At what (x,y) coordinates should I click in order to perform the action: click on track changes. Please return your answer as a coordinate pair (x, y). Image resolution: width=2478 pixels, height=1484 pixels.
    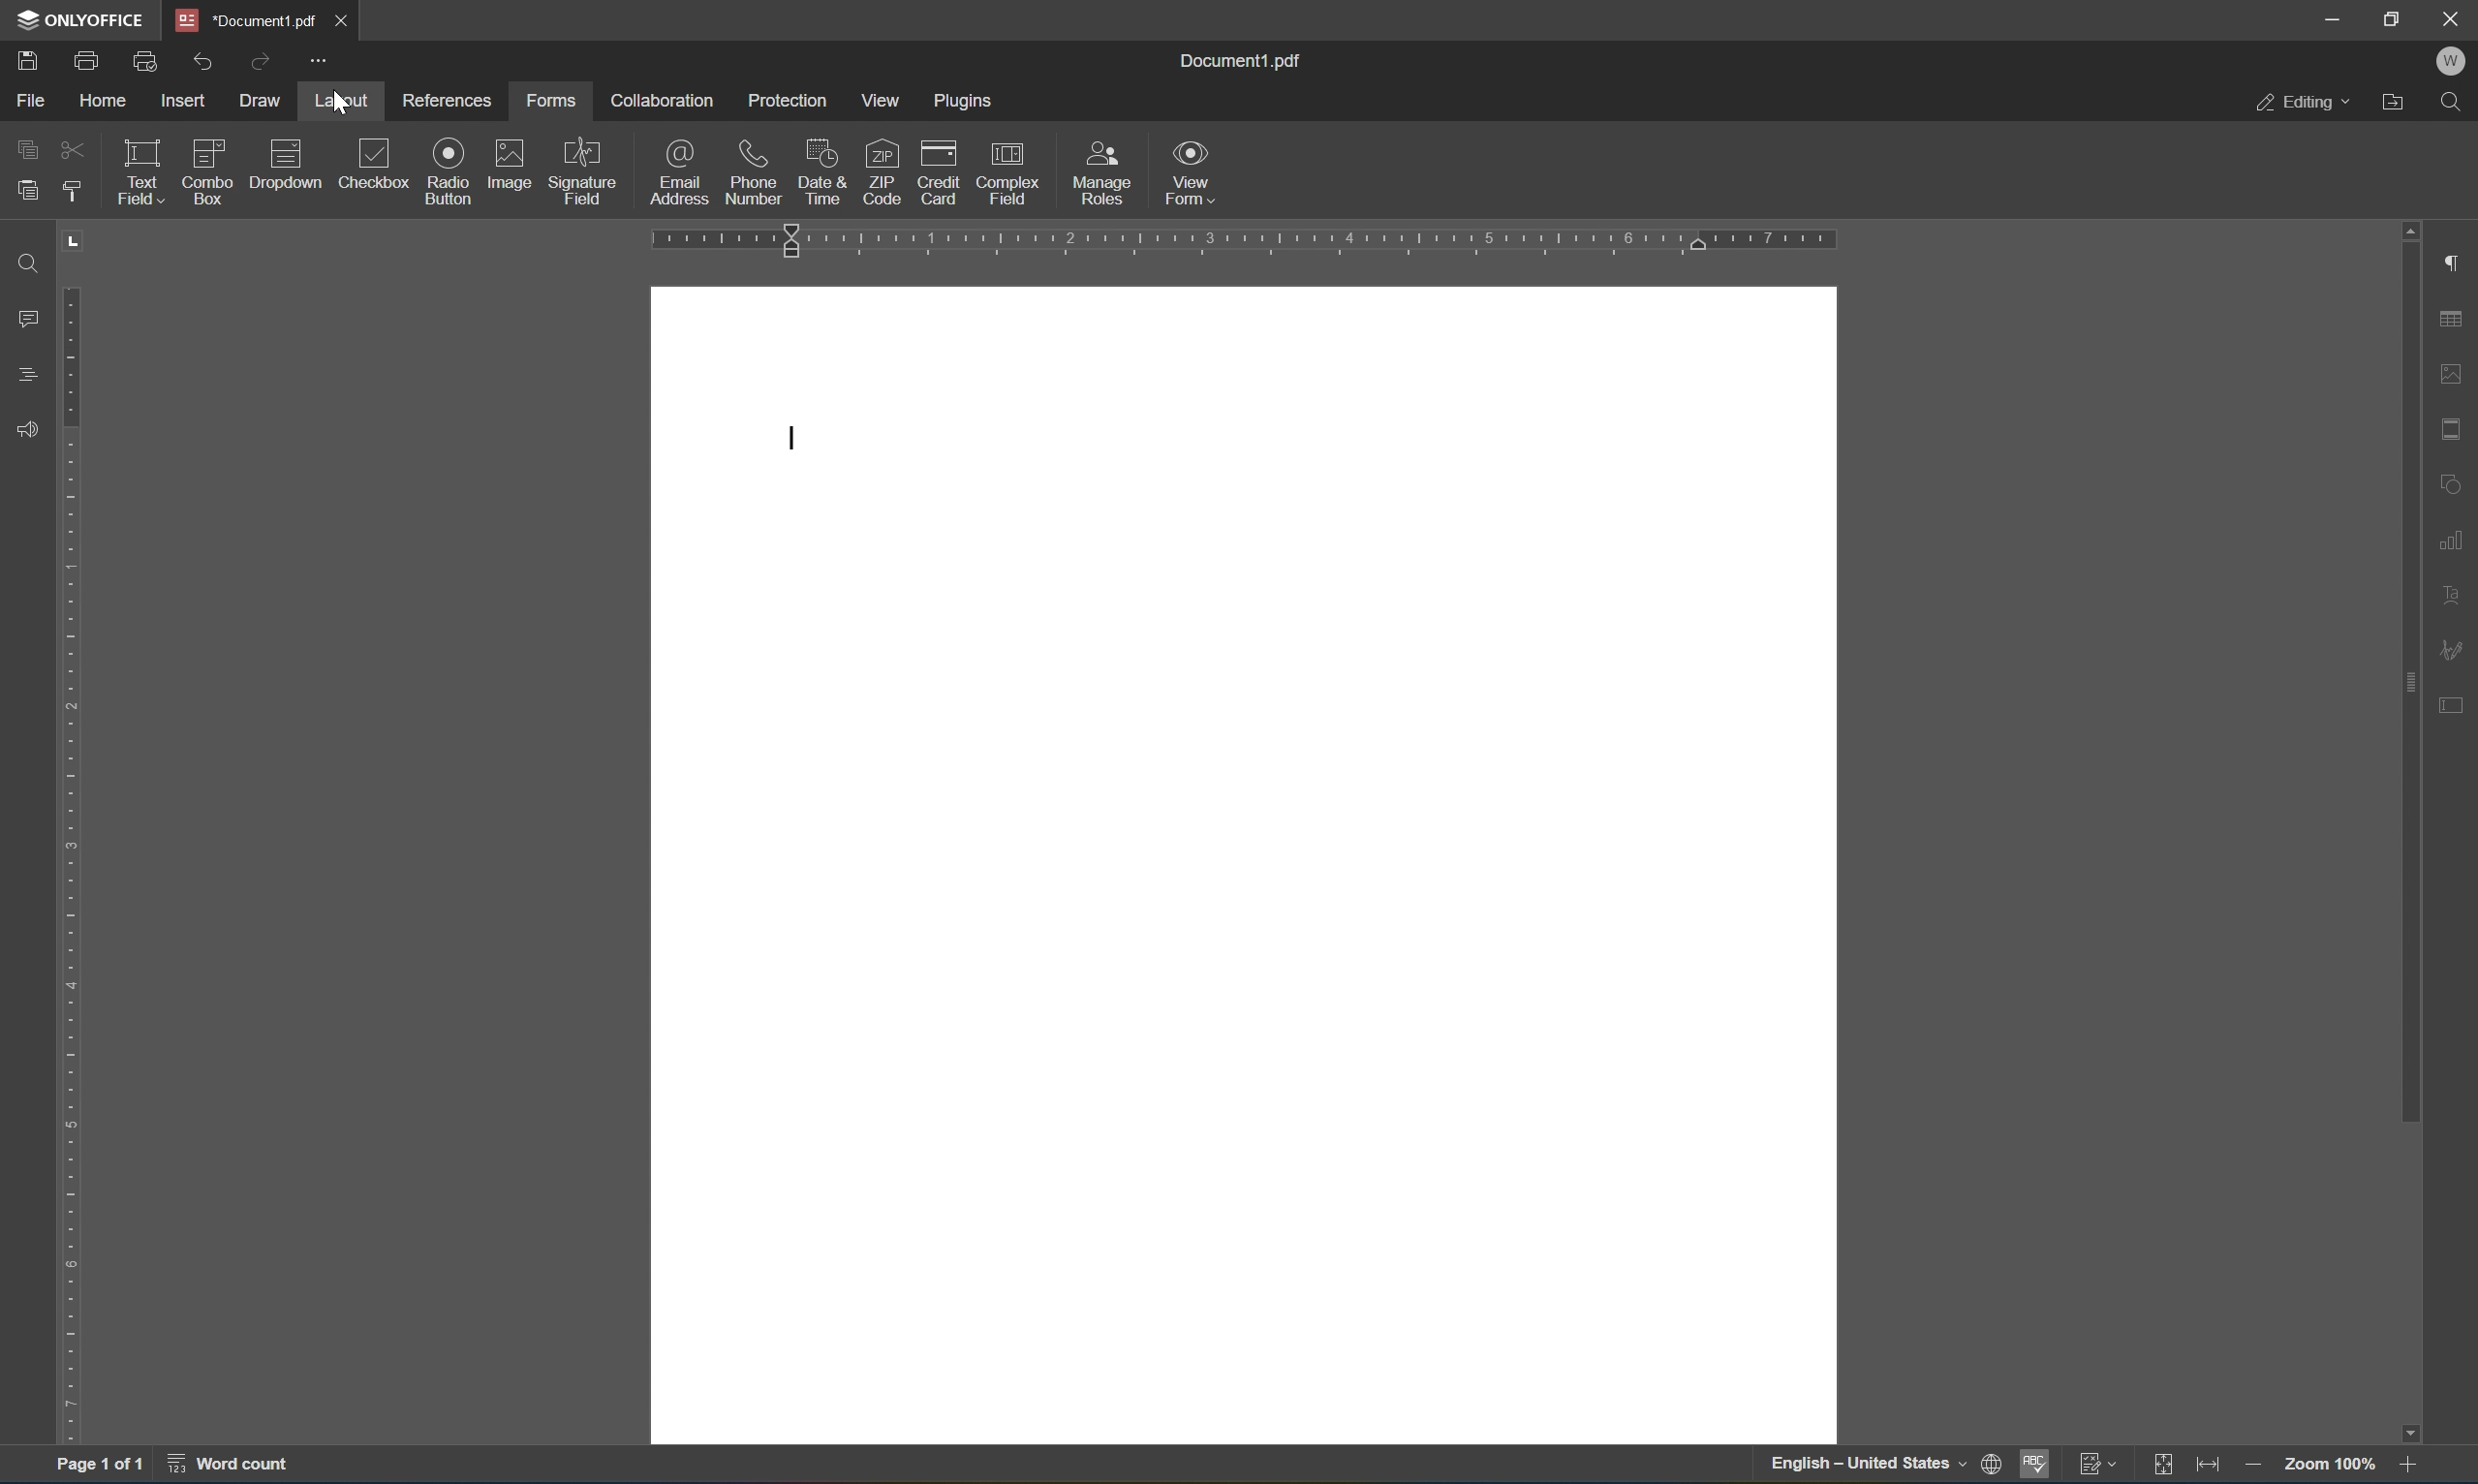
    Looking at the image, I should click on (2102, 1466).